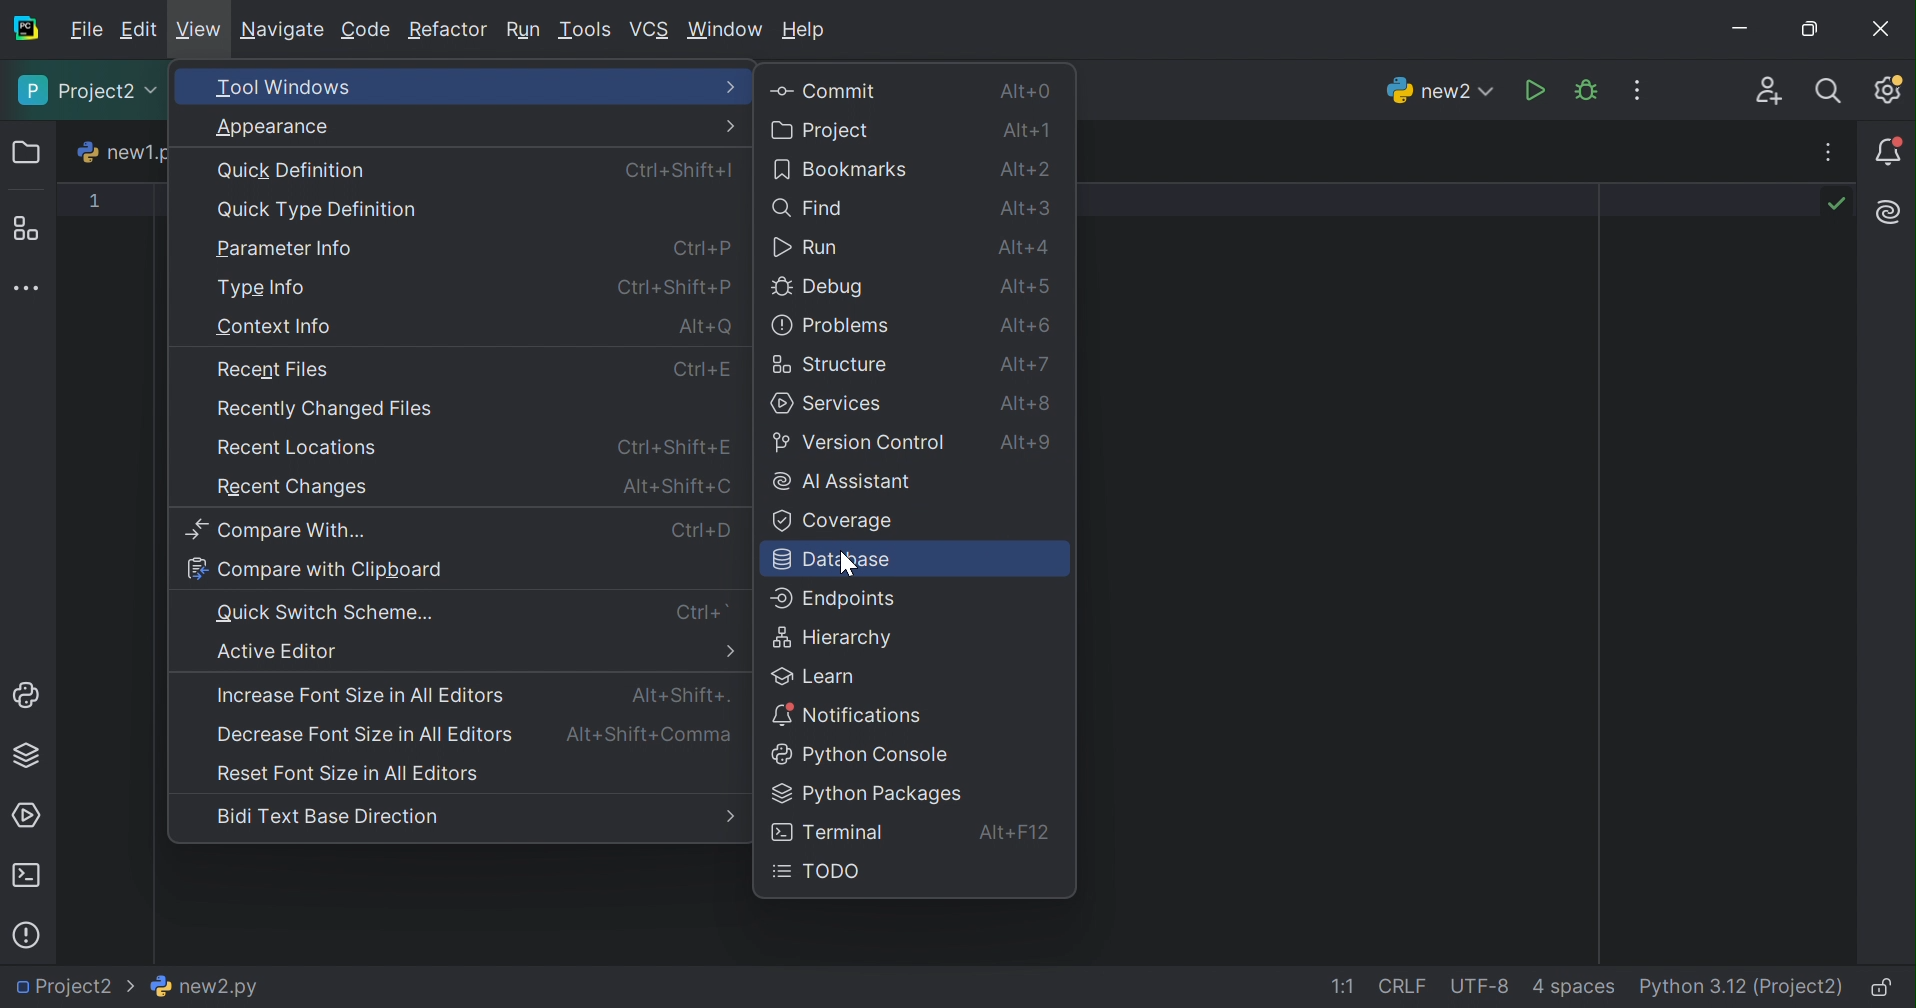 The width and height of the screenshot is (1916, 1008). What do you see at coordinates (1892, 150) in the screenshot?
I see `Notifications` at bounding box center [1892, 150].